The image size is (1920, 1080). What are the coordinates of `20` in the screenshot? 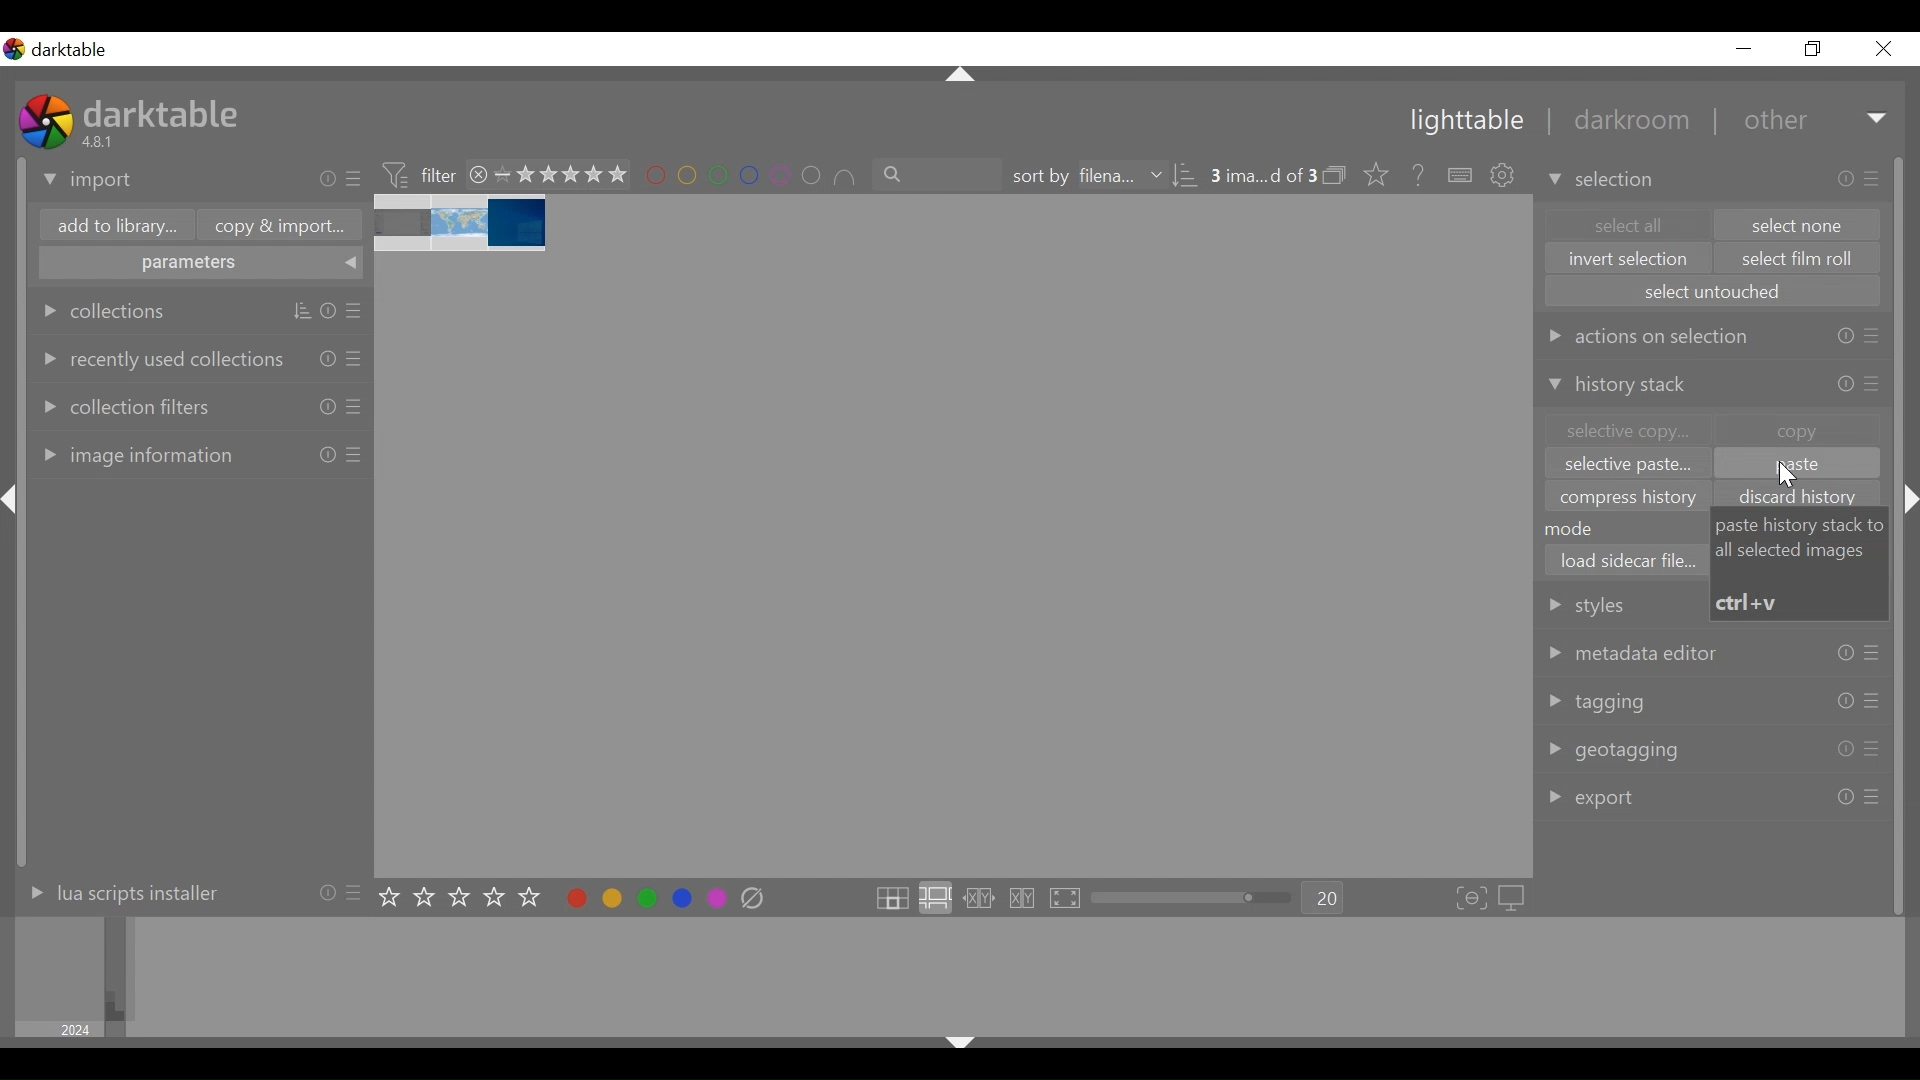 It's located at (1324, 899).